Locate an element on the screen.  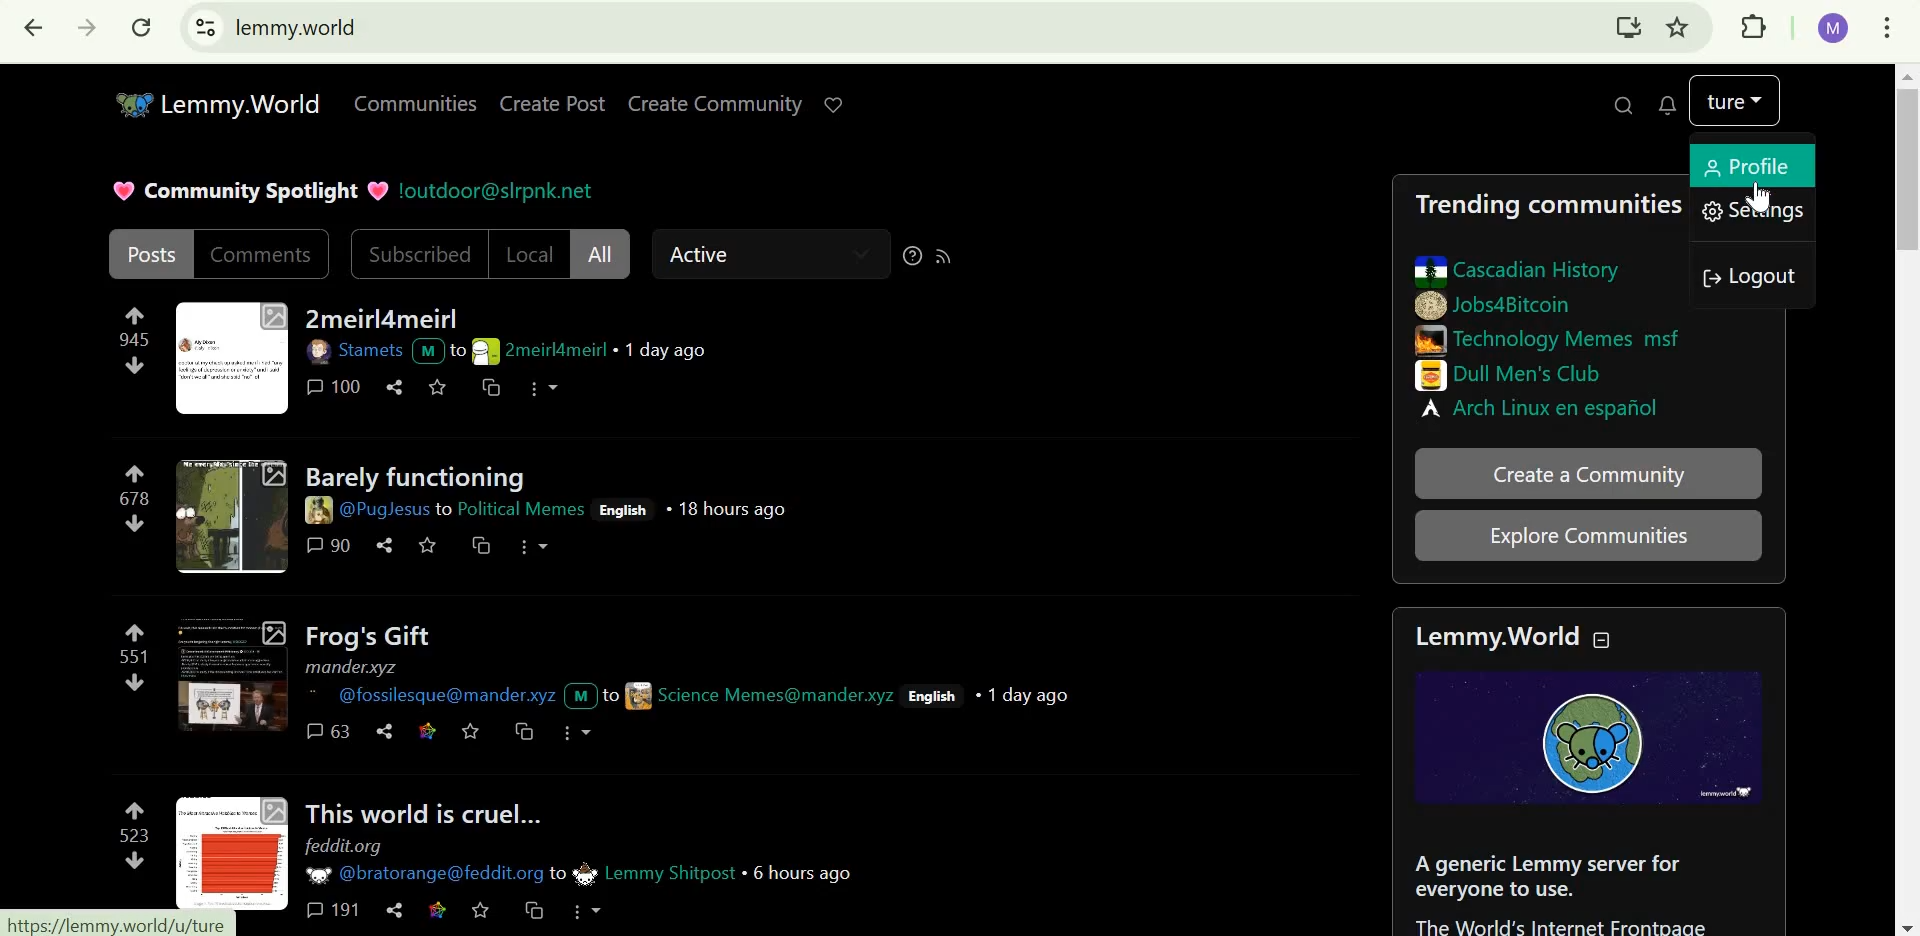
cross-post is located at coordinates (481, 548).